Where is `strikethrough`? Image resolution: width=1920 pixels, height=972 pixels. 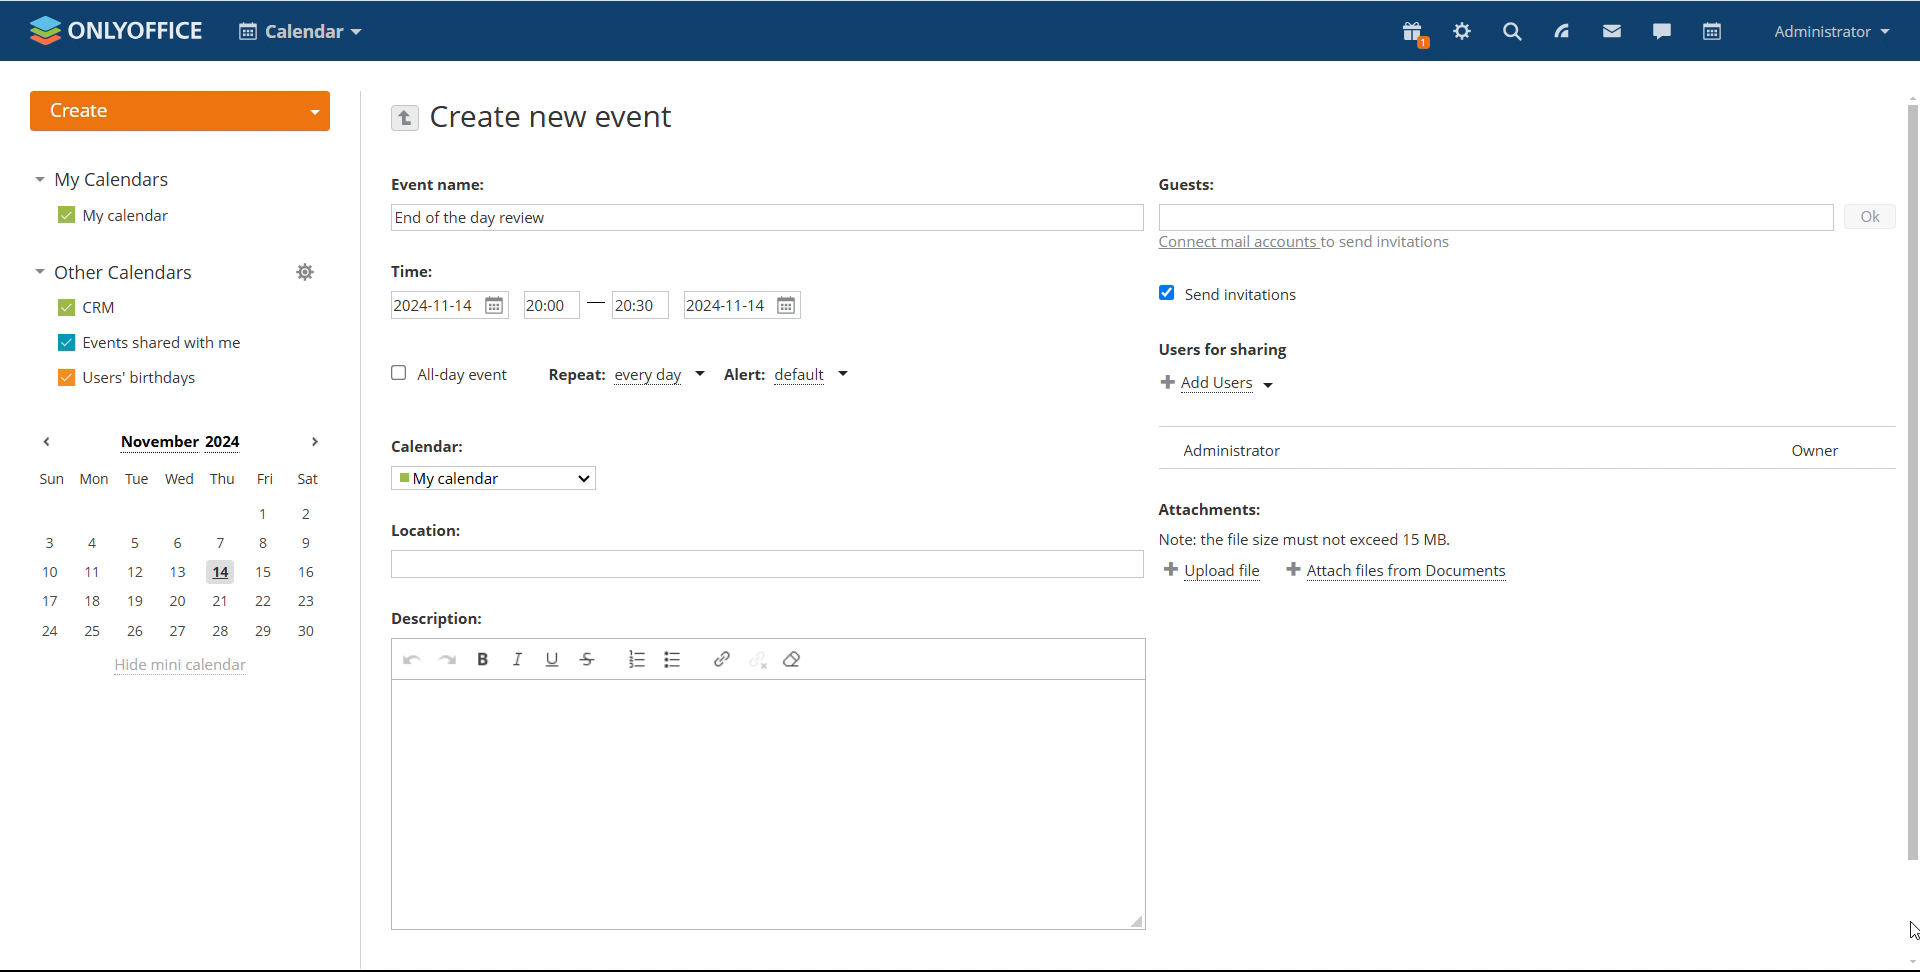
strikethrough is located at coordinates (588, 660).